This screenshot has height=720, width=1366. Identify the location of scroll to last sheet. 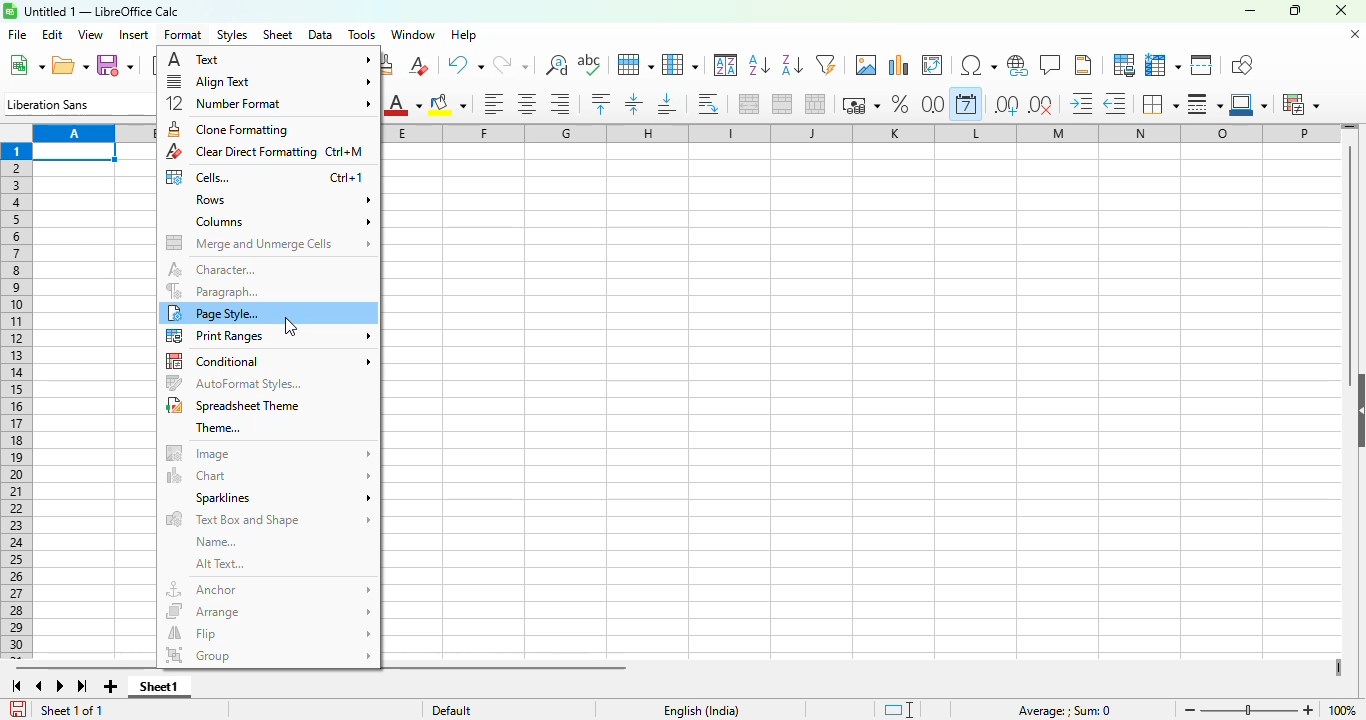
(83, 686).